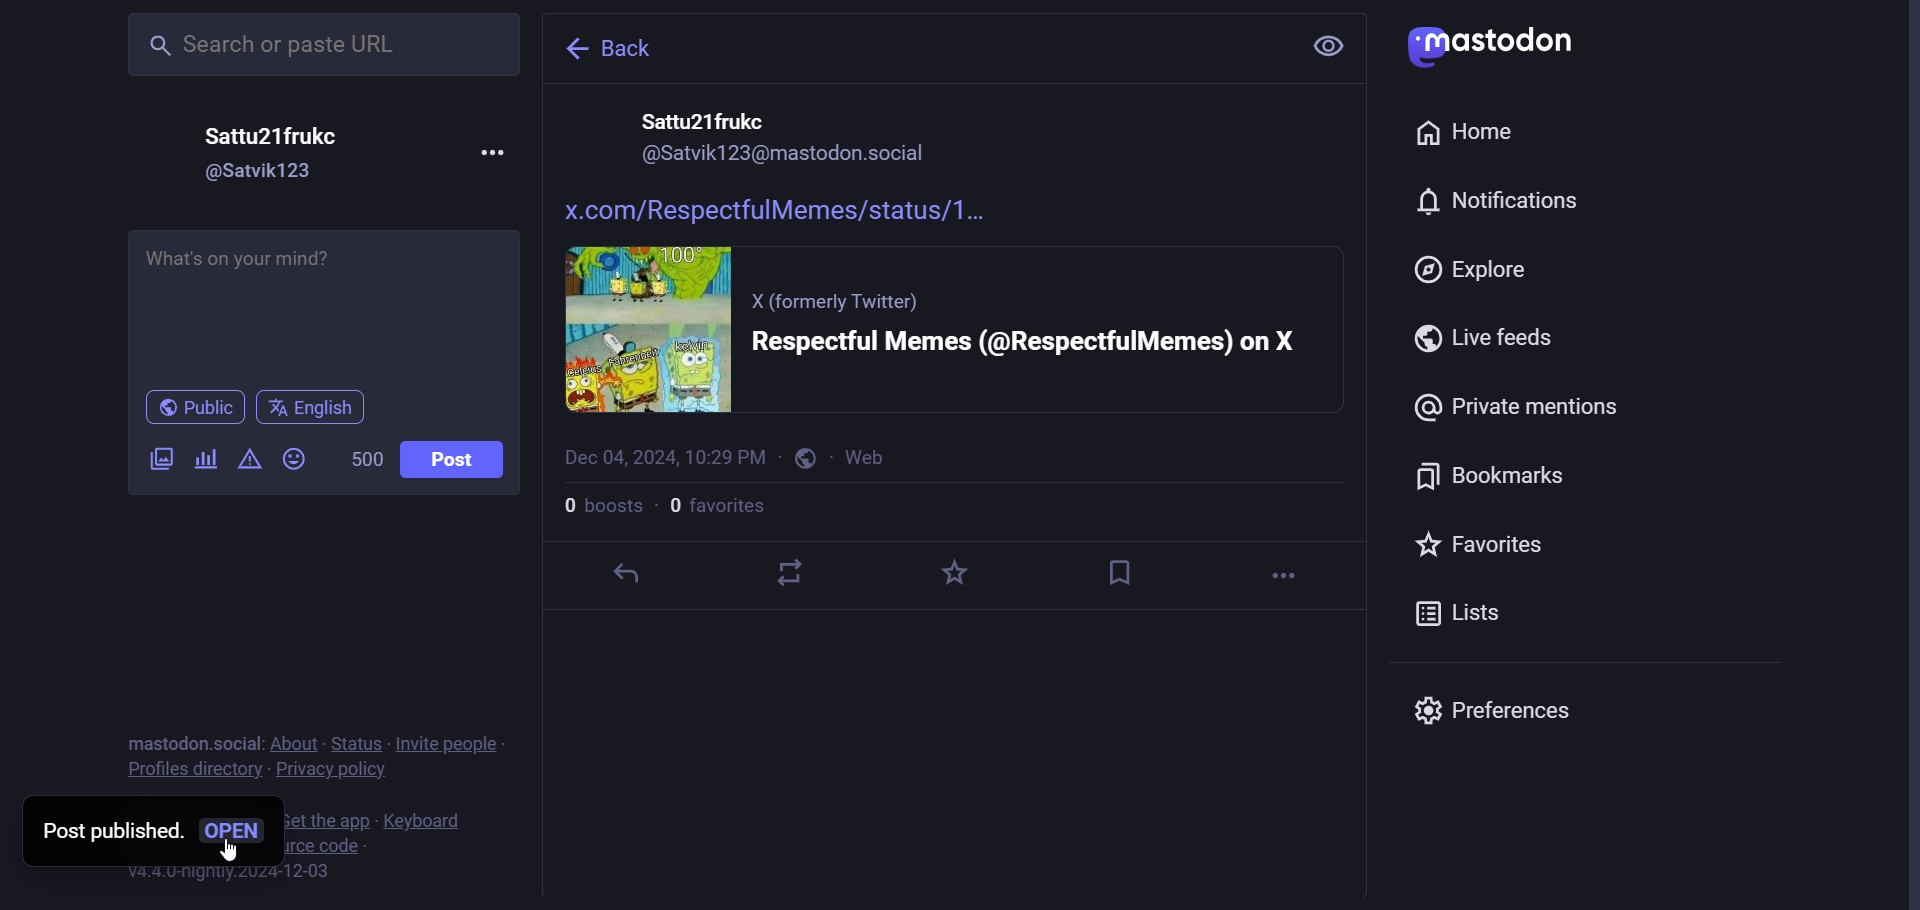 This screenshot has height=910, width=1920. Describe the element at coordinates (332, 44) in the screenshot. I see `Search or paste URL` at that location.